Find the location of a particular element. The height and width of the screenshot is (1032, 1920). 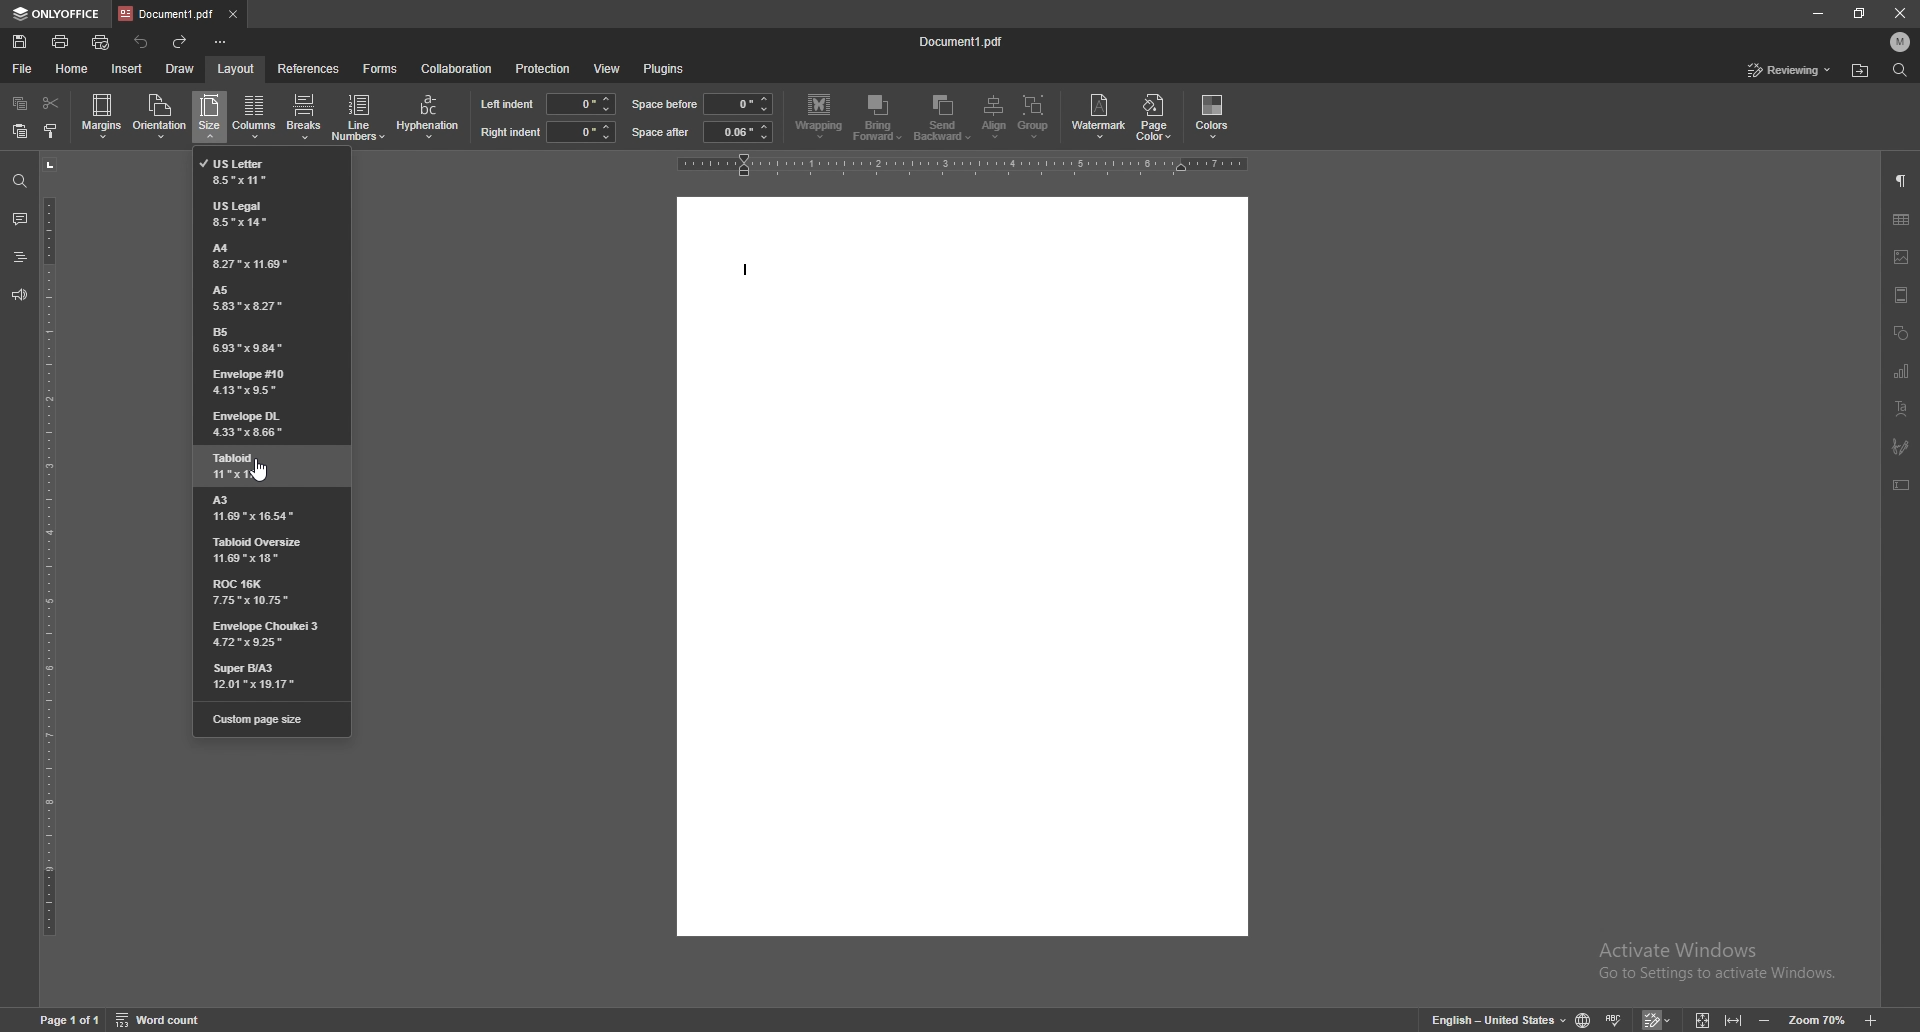

home is located at coordinates (73, 69).